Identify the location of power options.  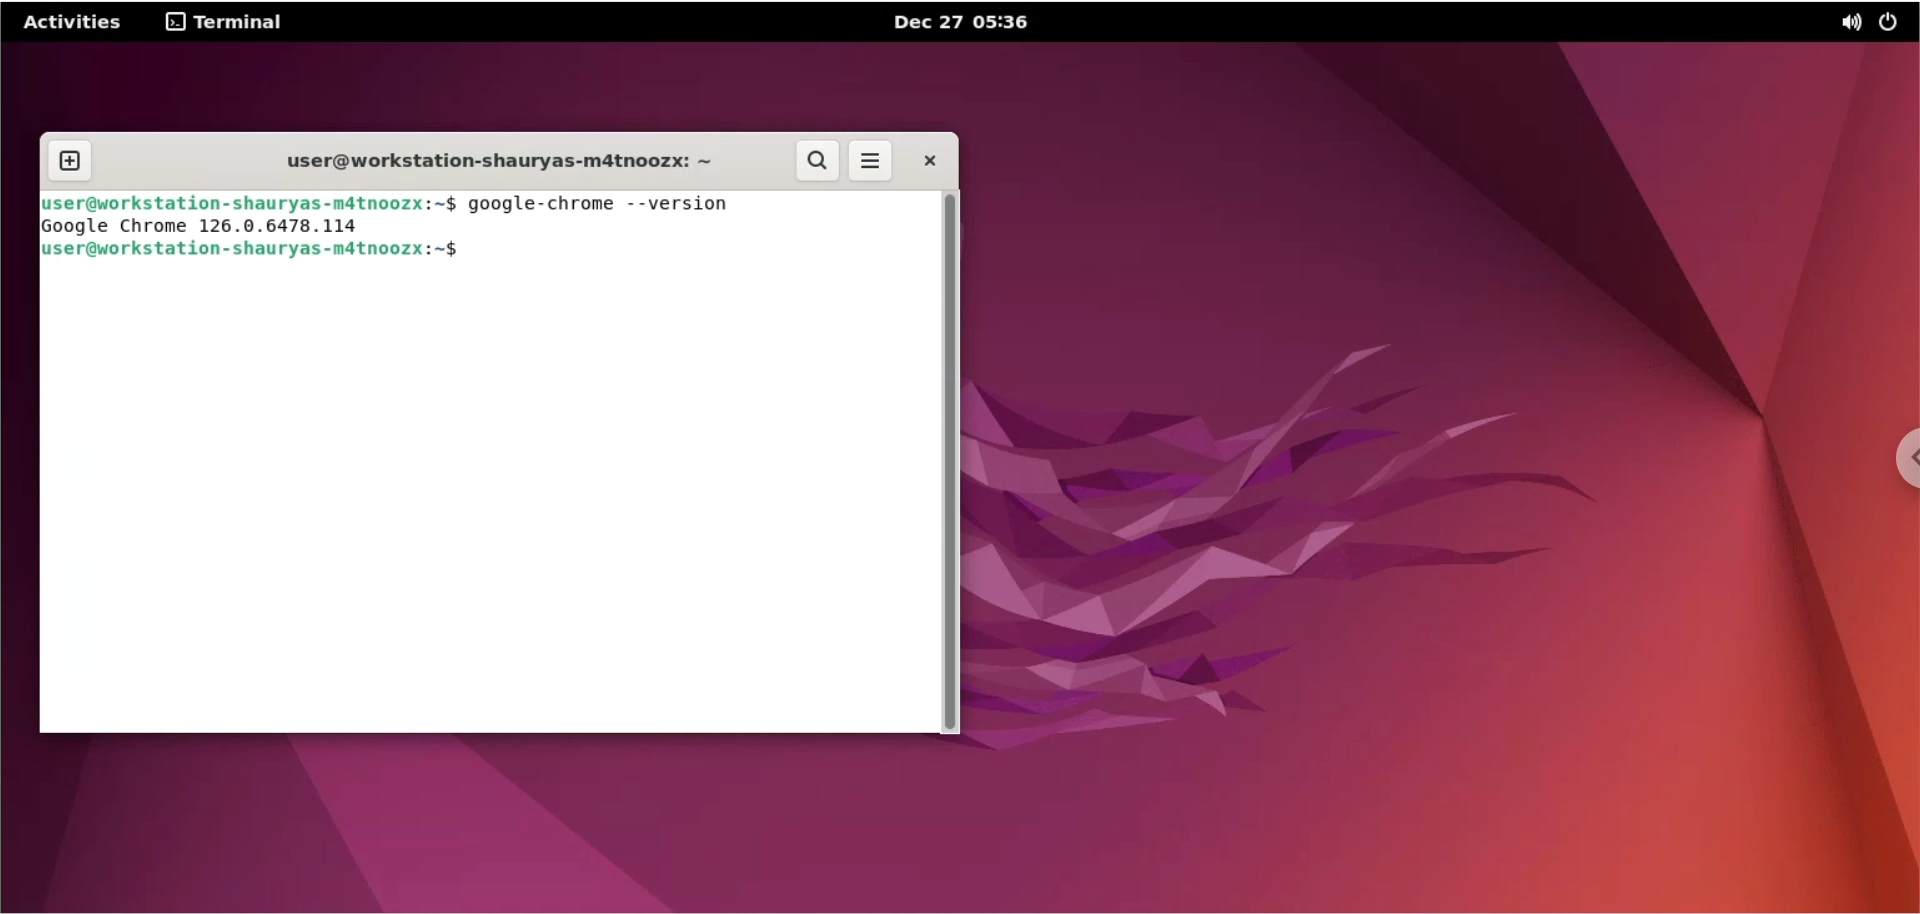
(1893, 22).